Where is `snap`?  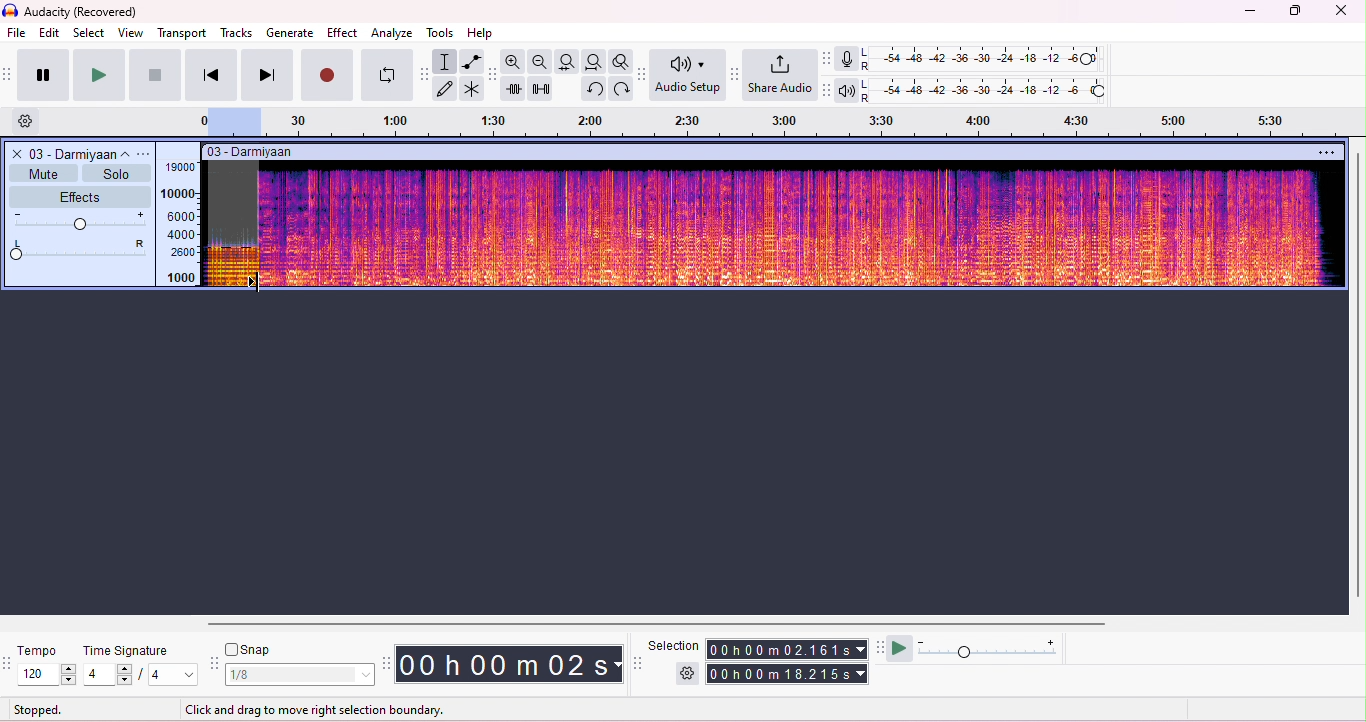 snap is located at coordinates (254, 648).